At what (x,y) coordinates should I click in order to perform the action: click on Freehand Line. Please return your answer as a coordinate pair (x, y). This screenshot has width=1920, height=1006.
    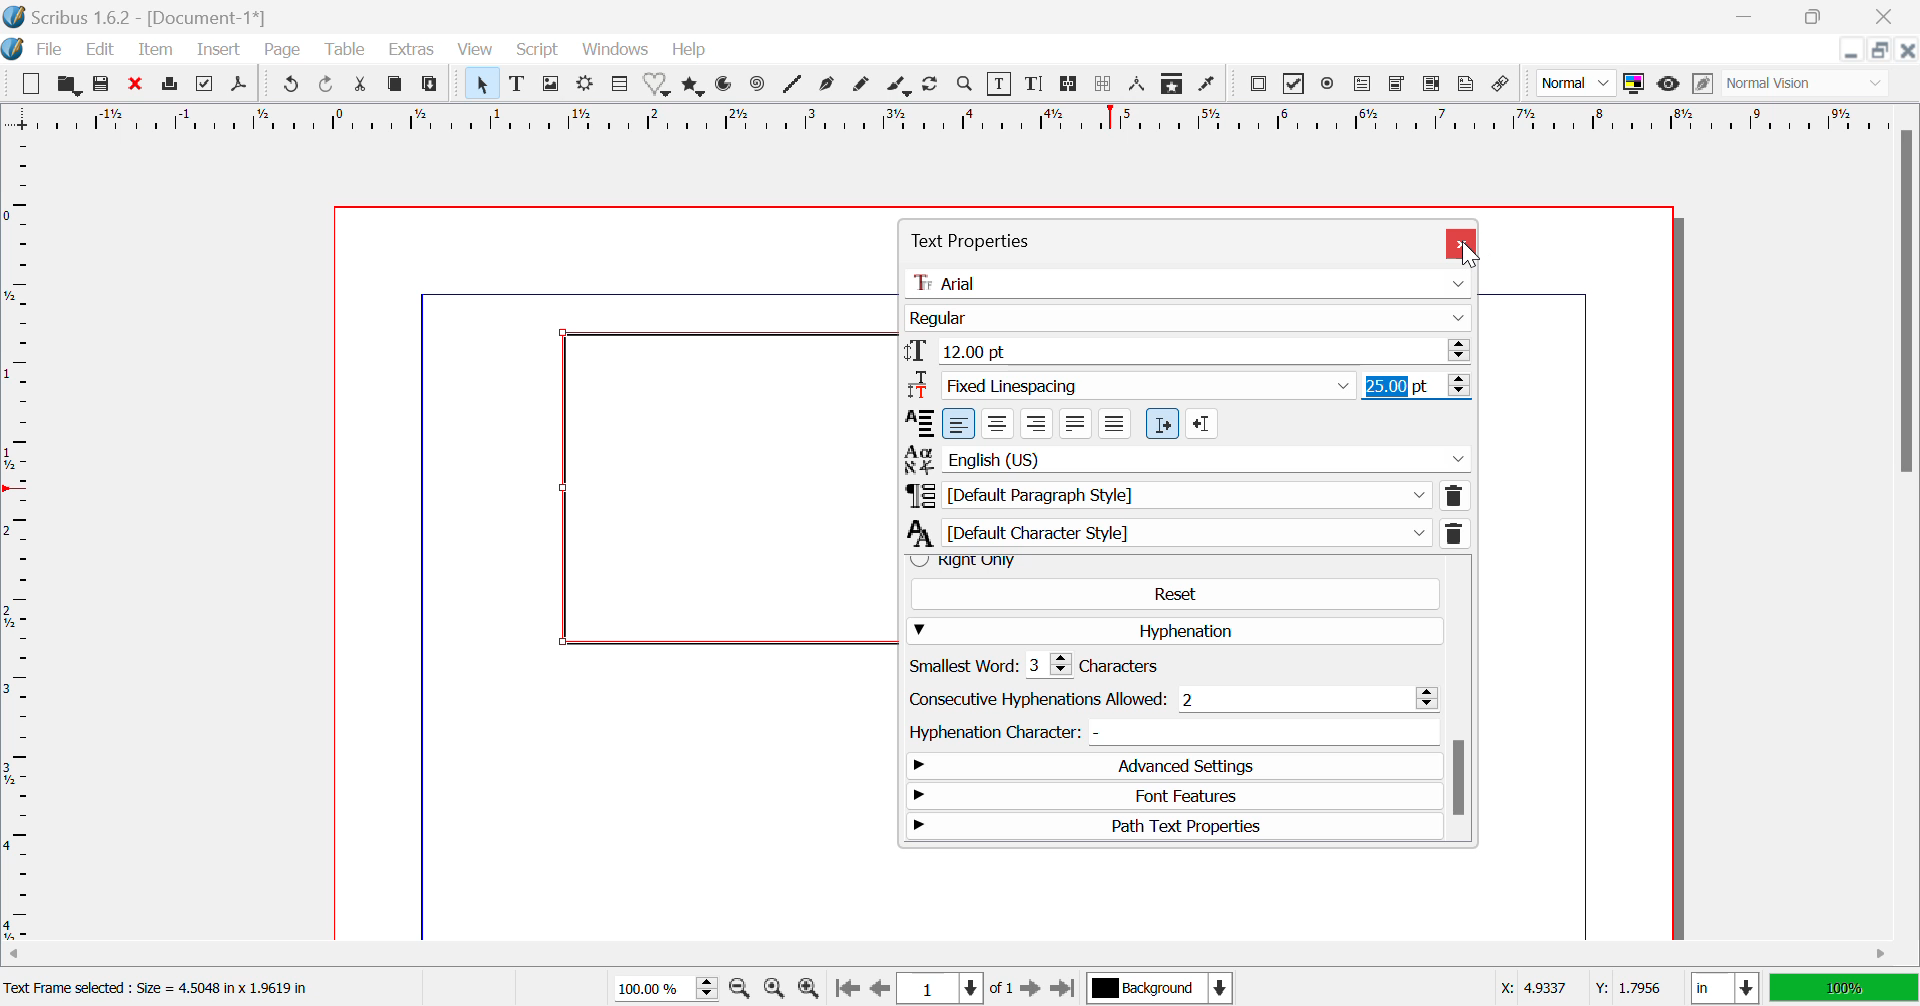
    Looking at the image, I should click on (862, 88).